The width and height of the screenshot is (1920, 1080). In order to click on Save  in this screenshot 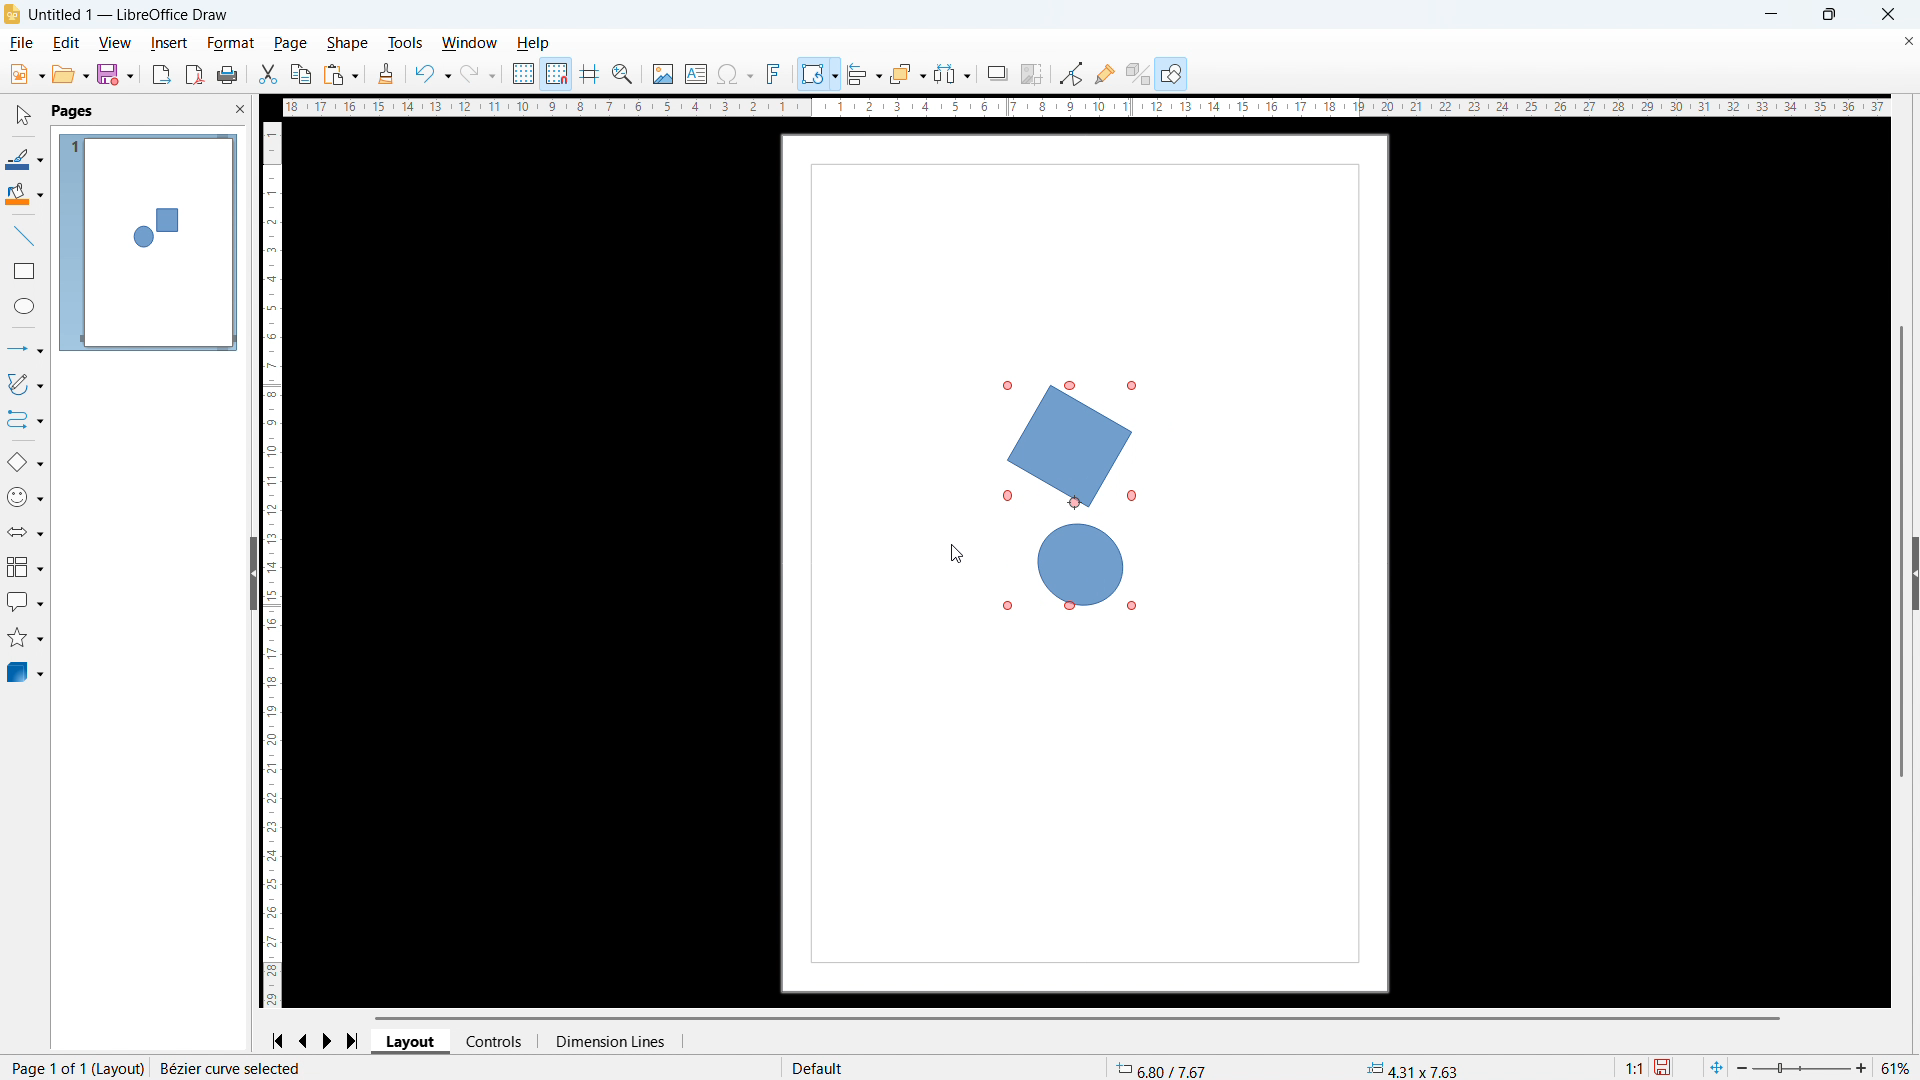, I will do `click(1664, 1068)`.